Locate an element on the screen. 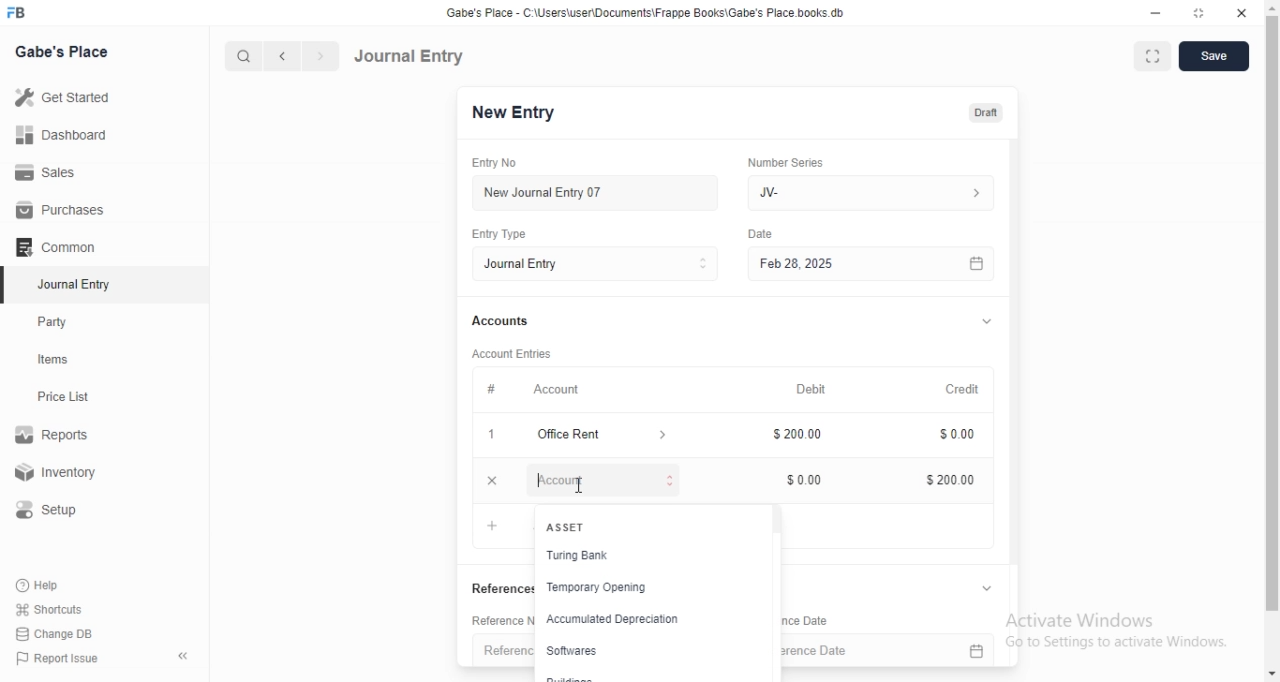 This screenshot has width=1280, height=682. Get Started is located at coordinates (61, 99).